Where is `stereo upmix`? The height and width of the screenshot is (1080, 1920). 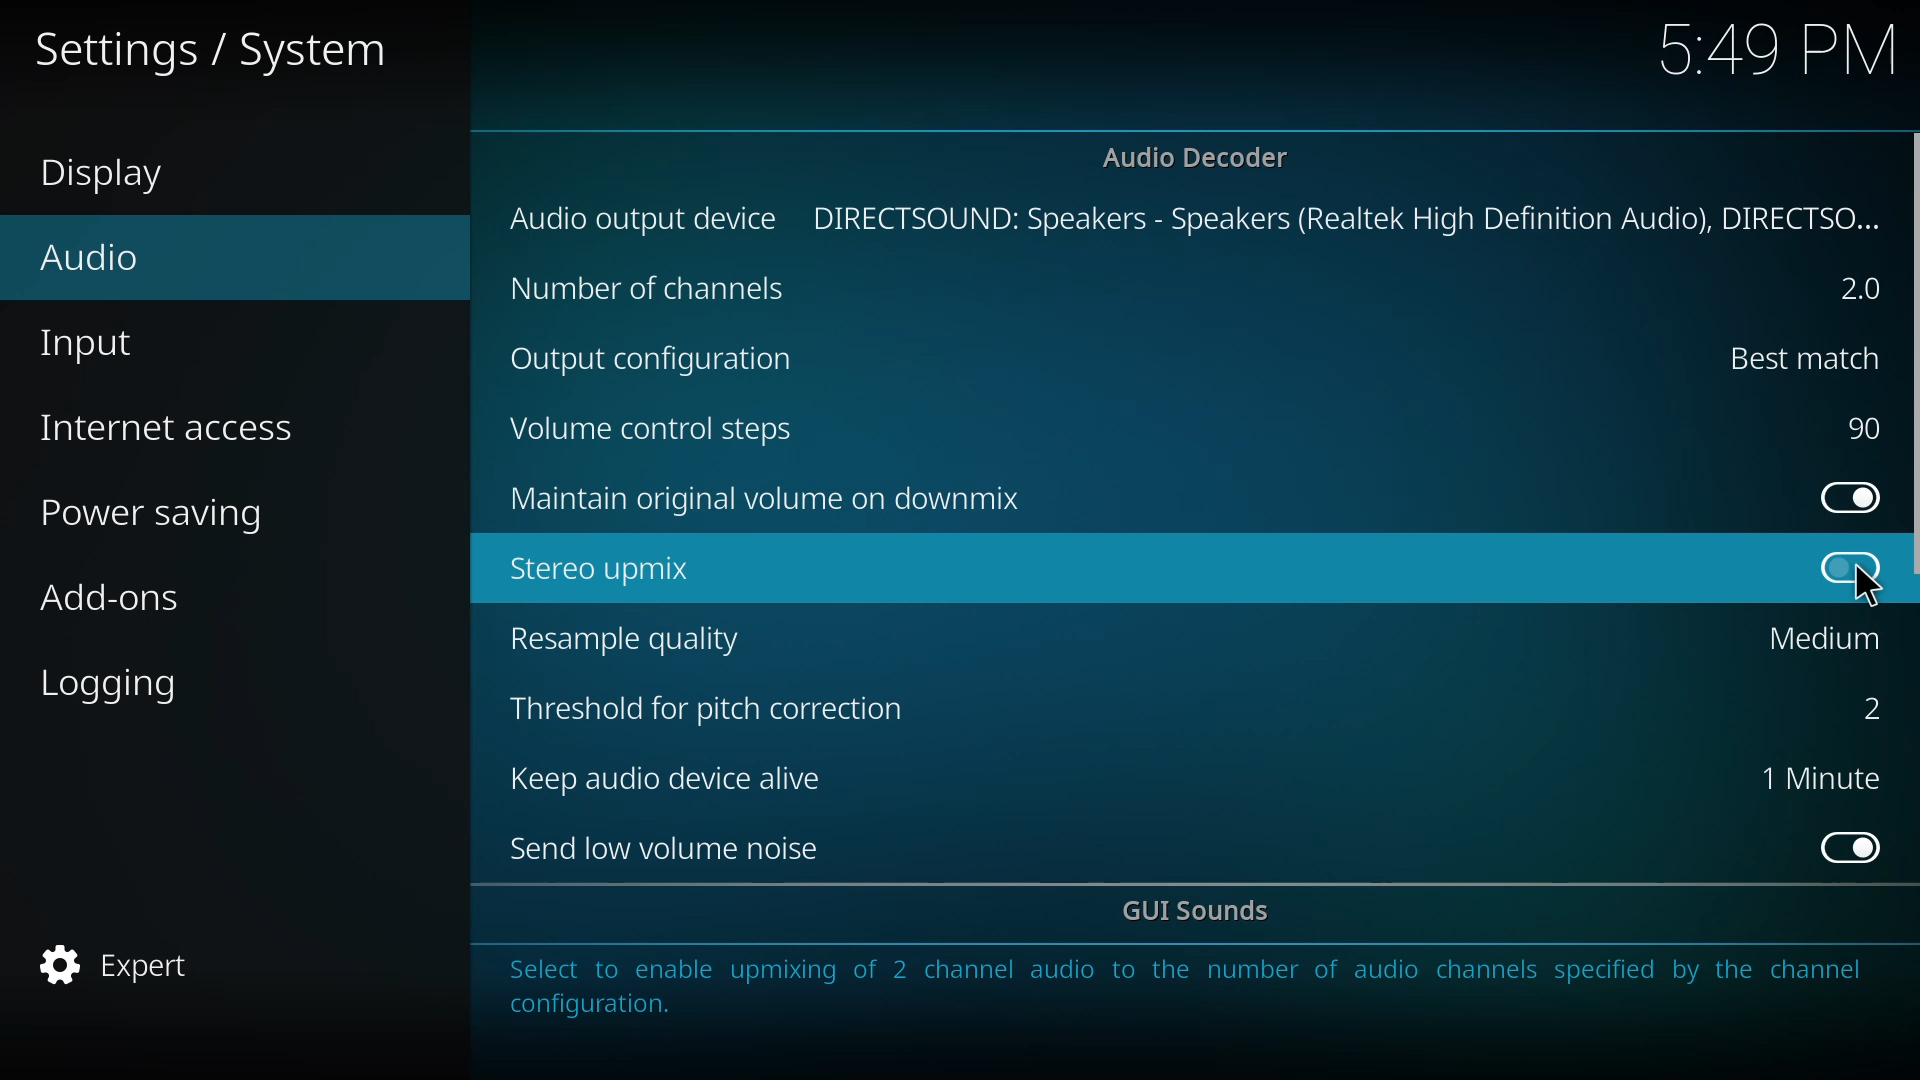 stereo upmix is located at coordinates (609, 569).